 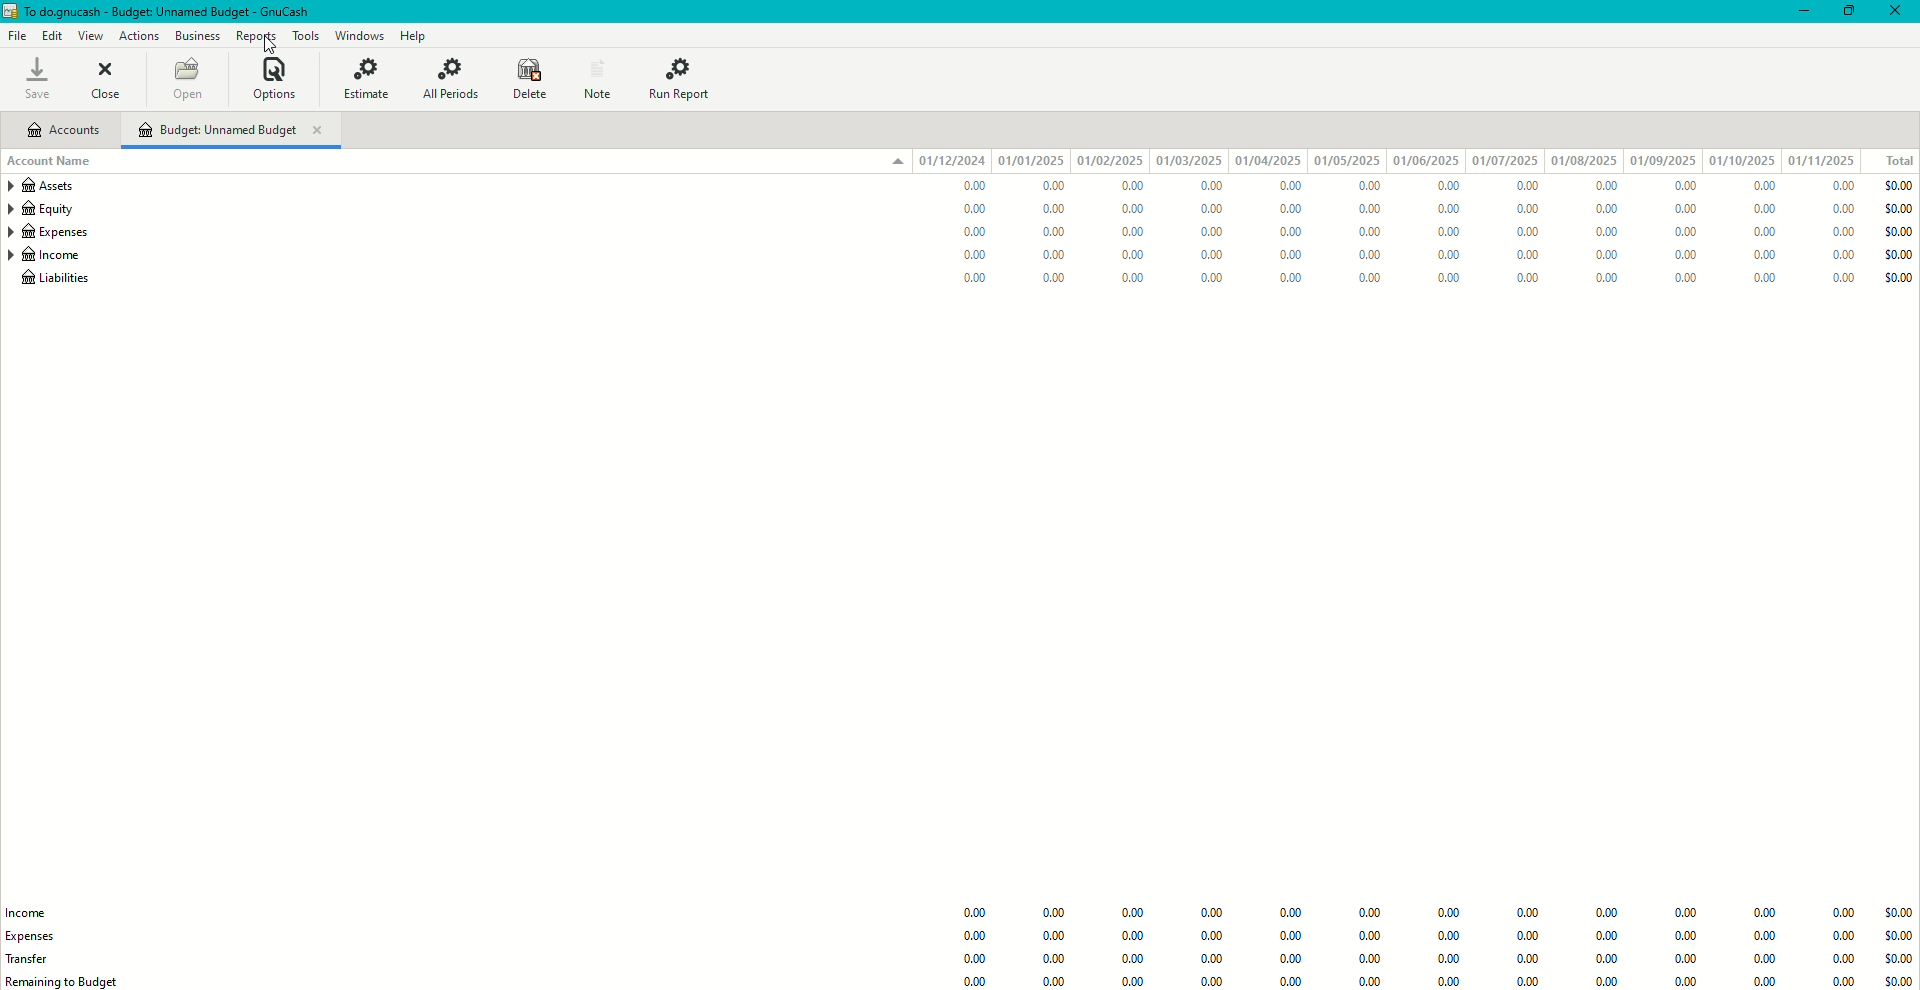 What do you see at coordinates (1290, 936) in the screenshot?
I see `0.00` at bounding box center [1290, 936].